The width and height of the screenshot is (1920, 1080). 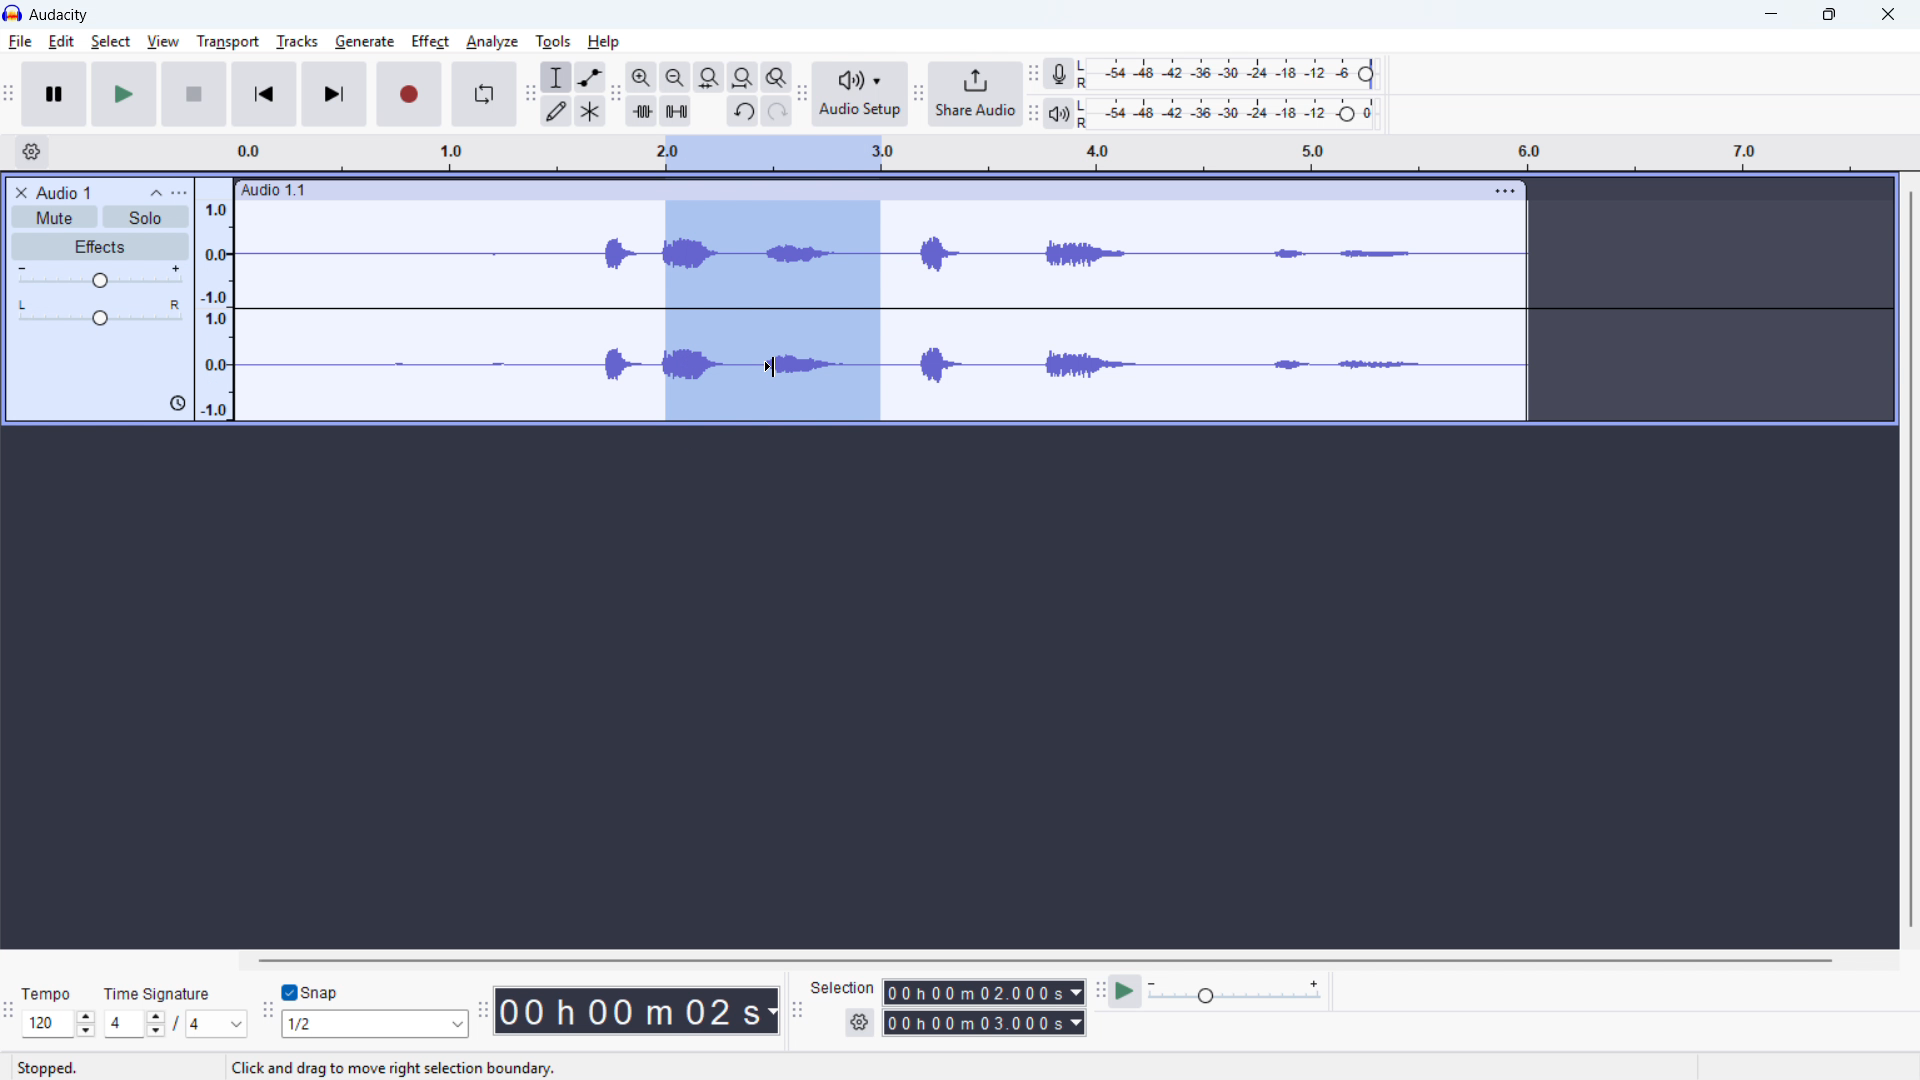 I want to click on Pause, so click(x=56, y=94).